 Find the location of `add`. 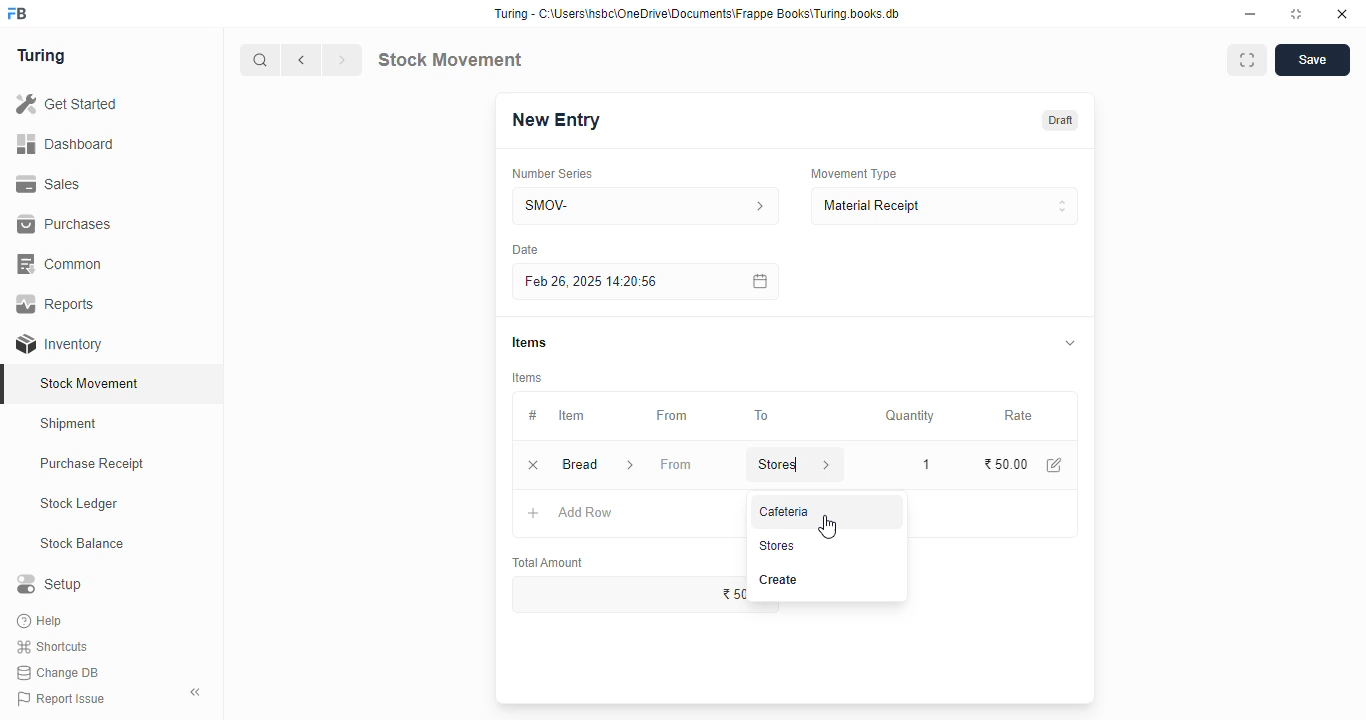

add is located at coordinates (534, 514).